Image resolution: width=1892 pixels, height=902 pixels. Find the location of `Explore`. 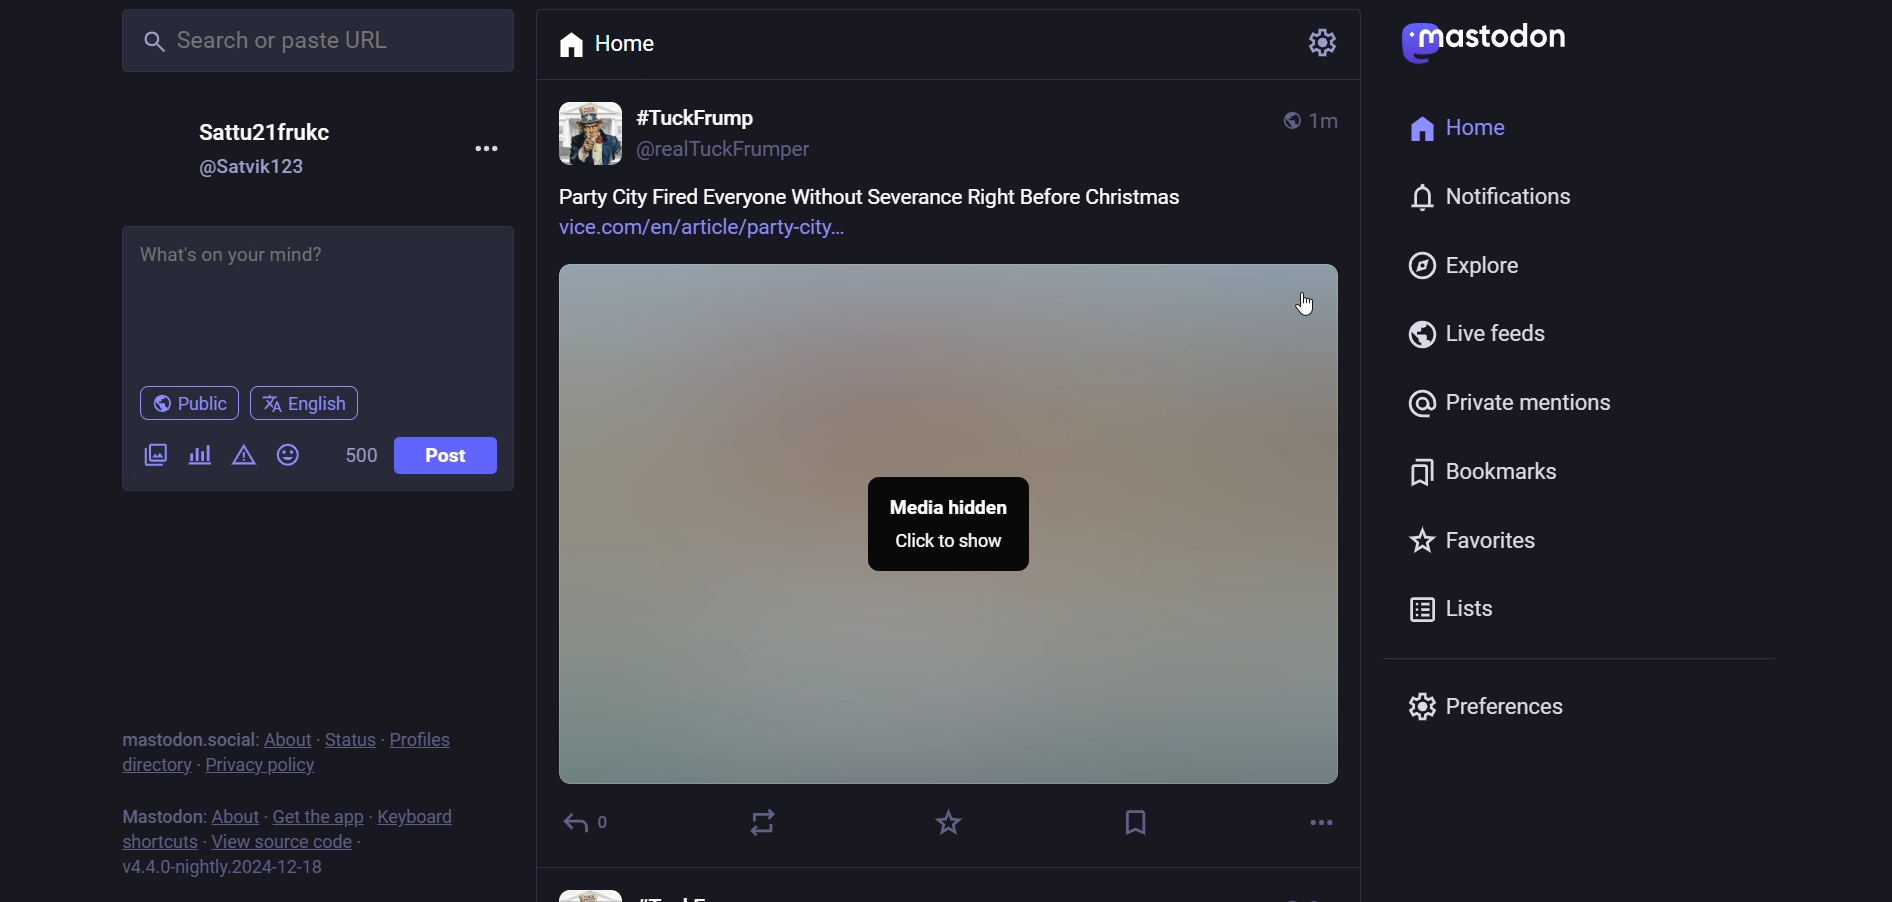

Explore is located at coordinates (1477, 267).